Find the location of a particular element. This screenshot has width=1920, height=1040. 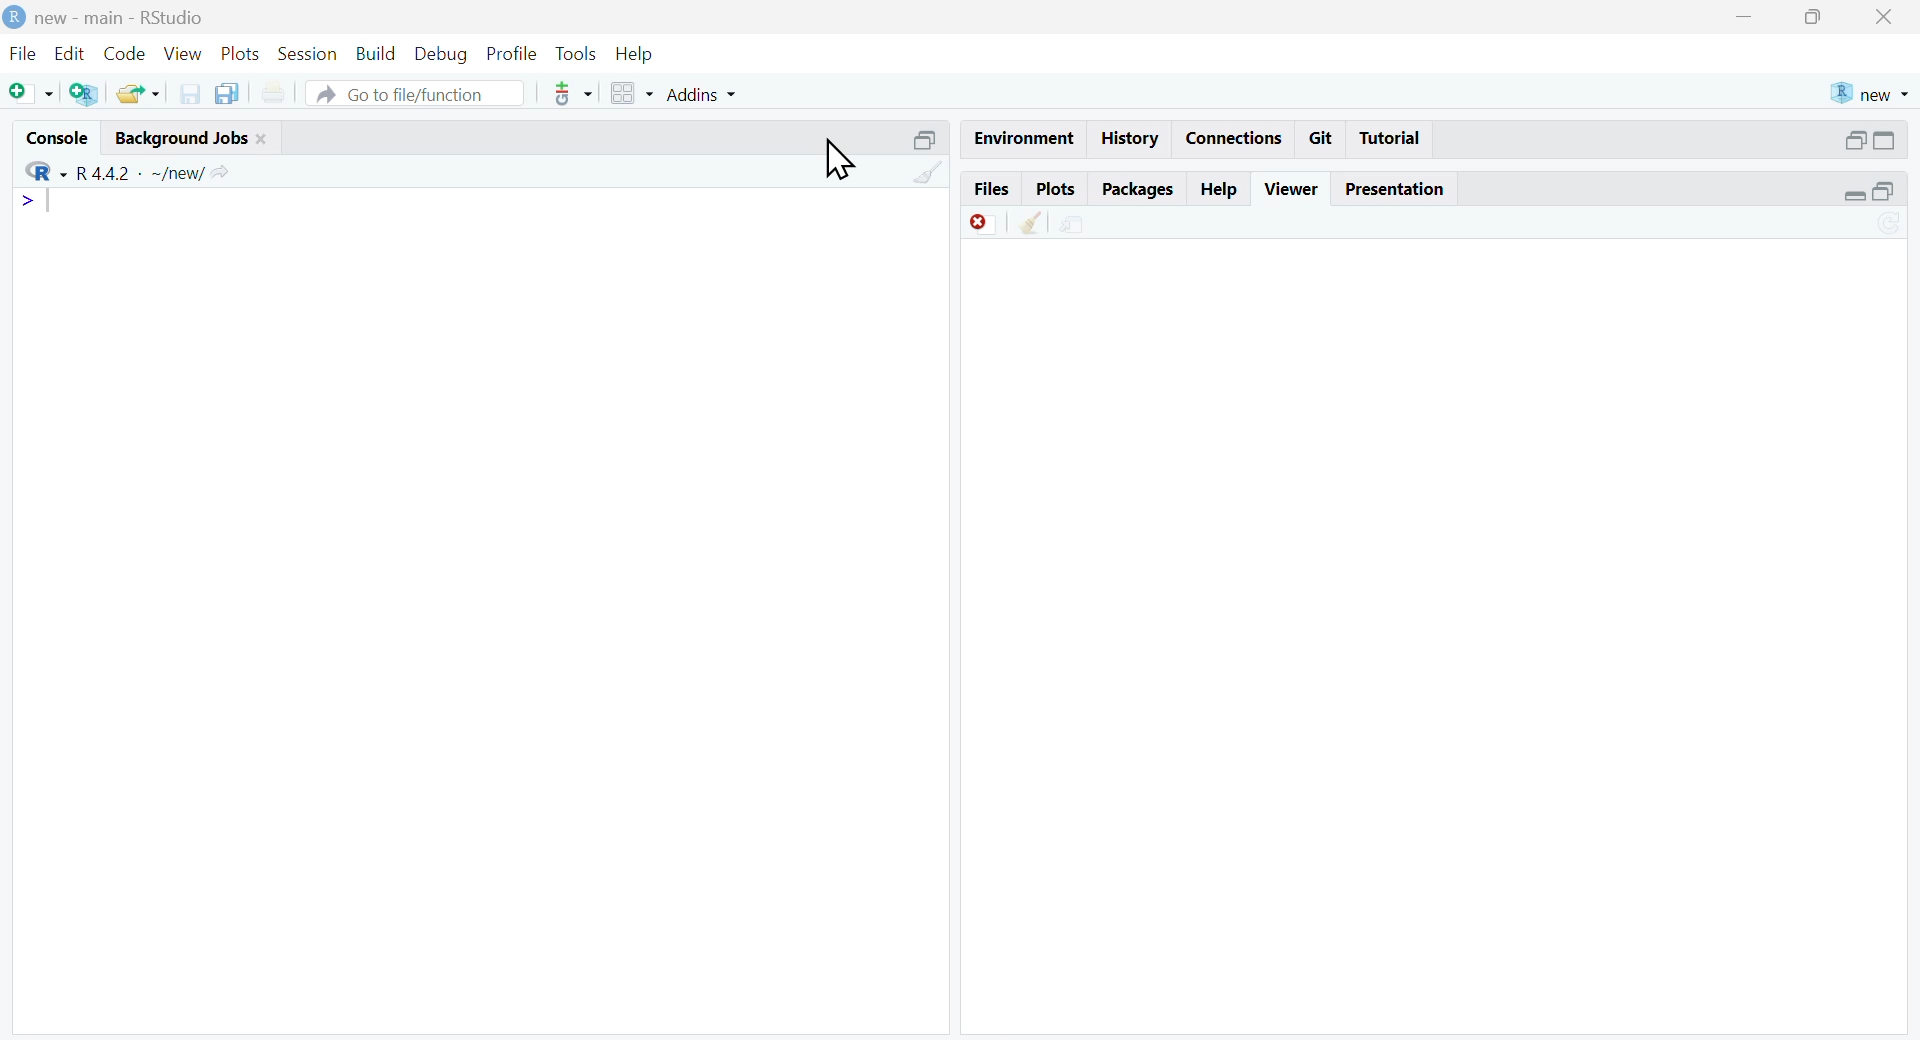

console is located at coordinates (59, 139).